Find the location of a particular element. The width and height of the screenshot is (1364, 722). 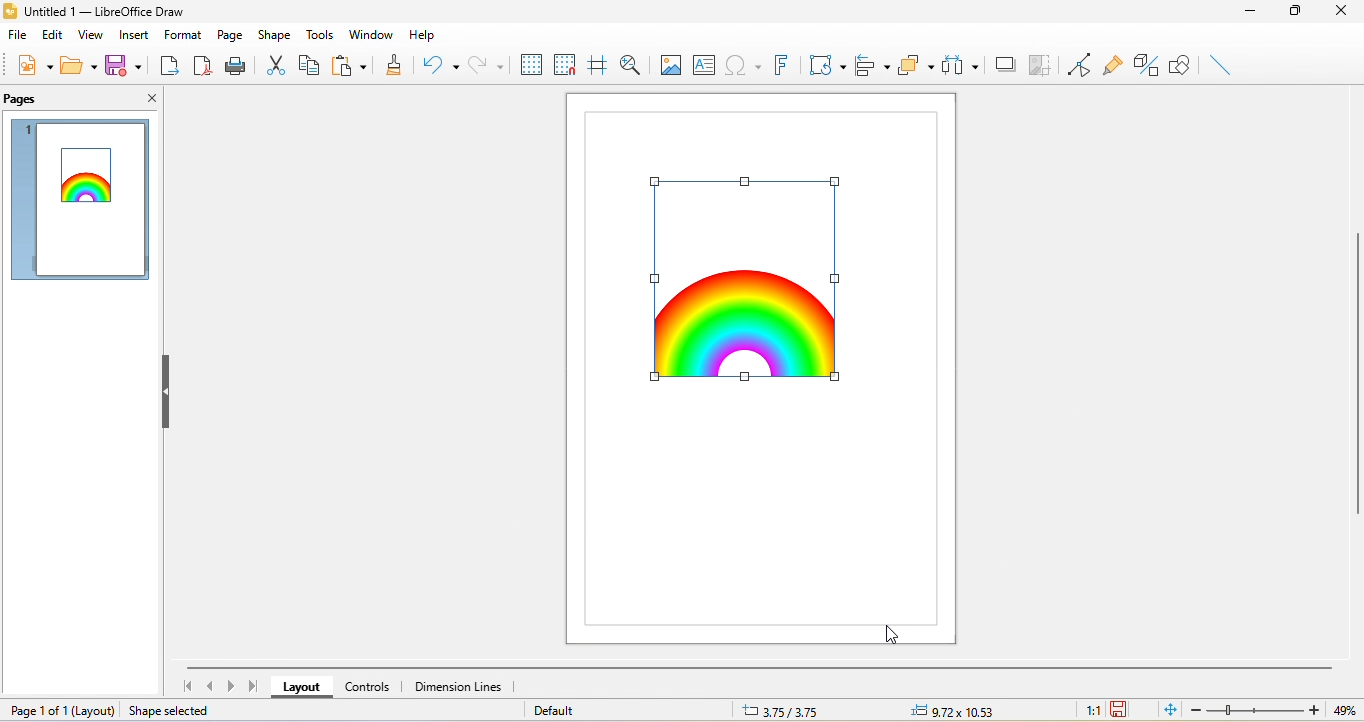

file is located at coordinates (17, 39).